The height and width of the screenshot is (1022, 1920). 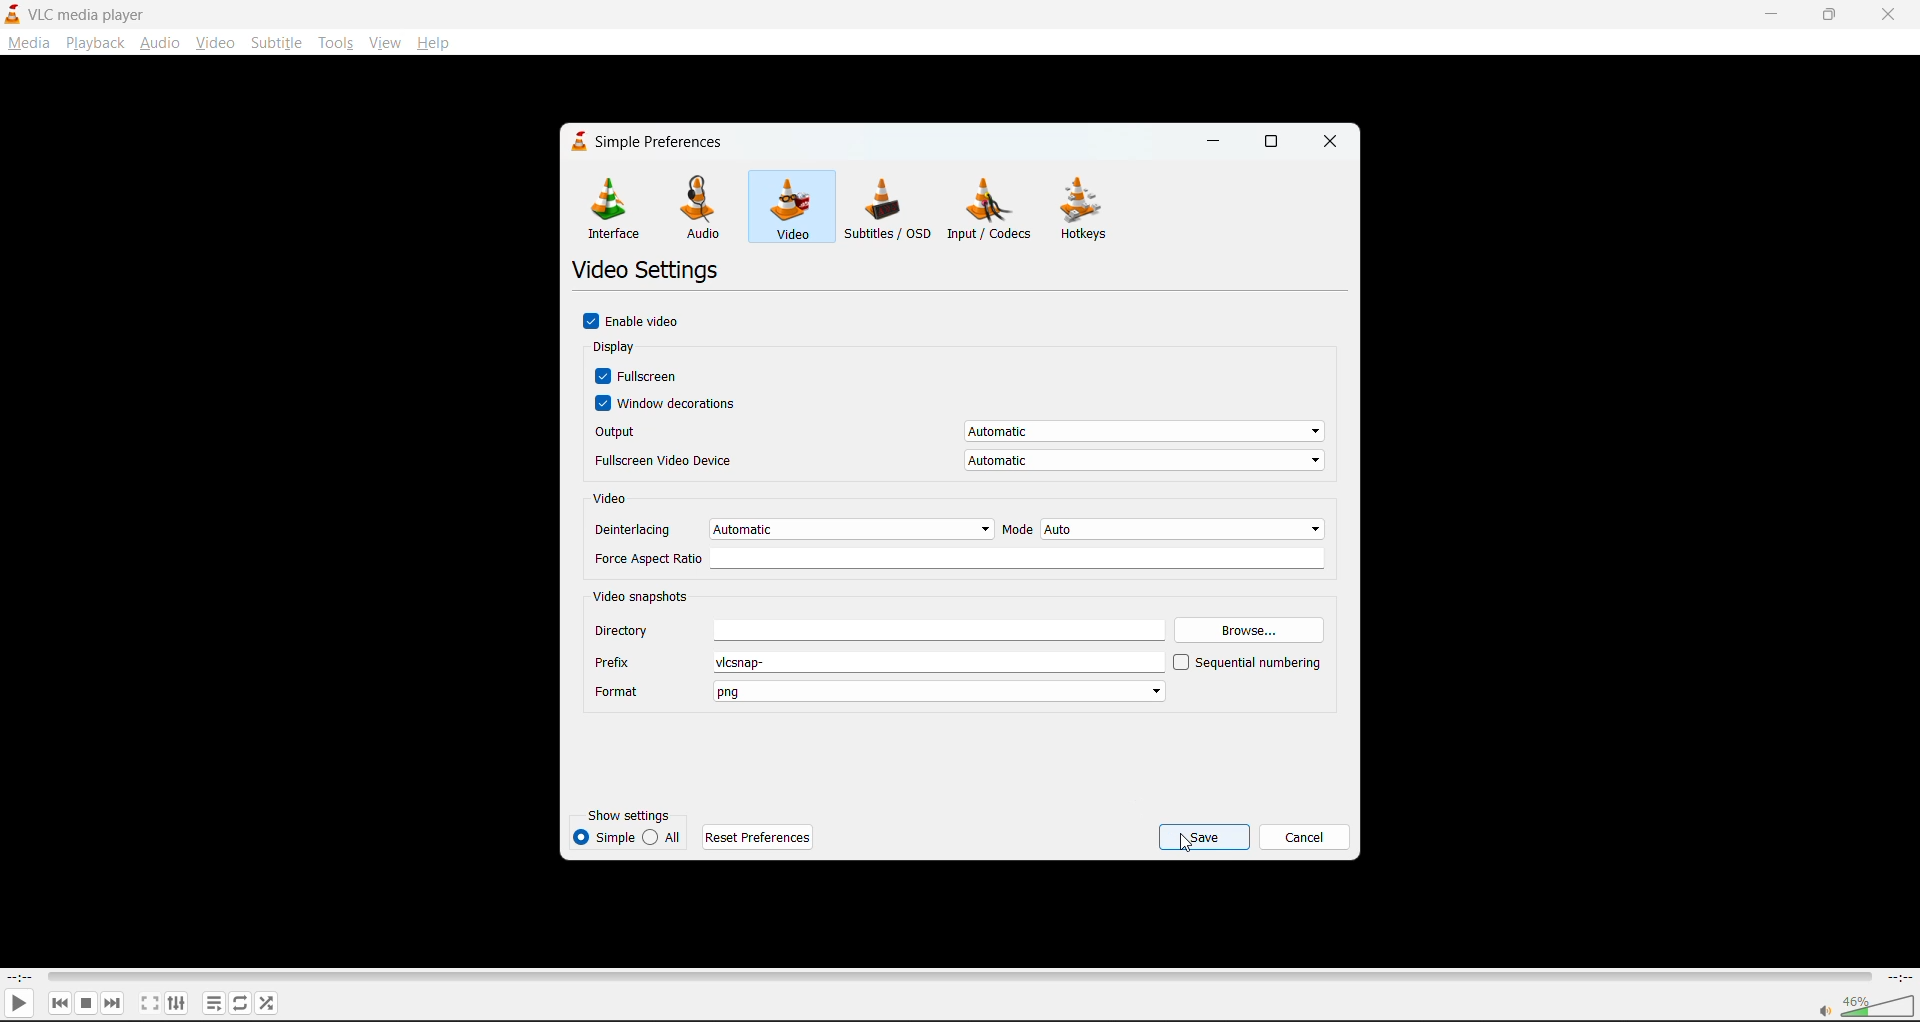 I want to click on minimize, so click(x=1769, y=15).